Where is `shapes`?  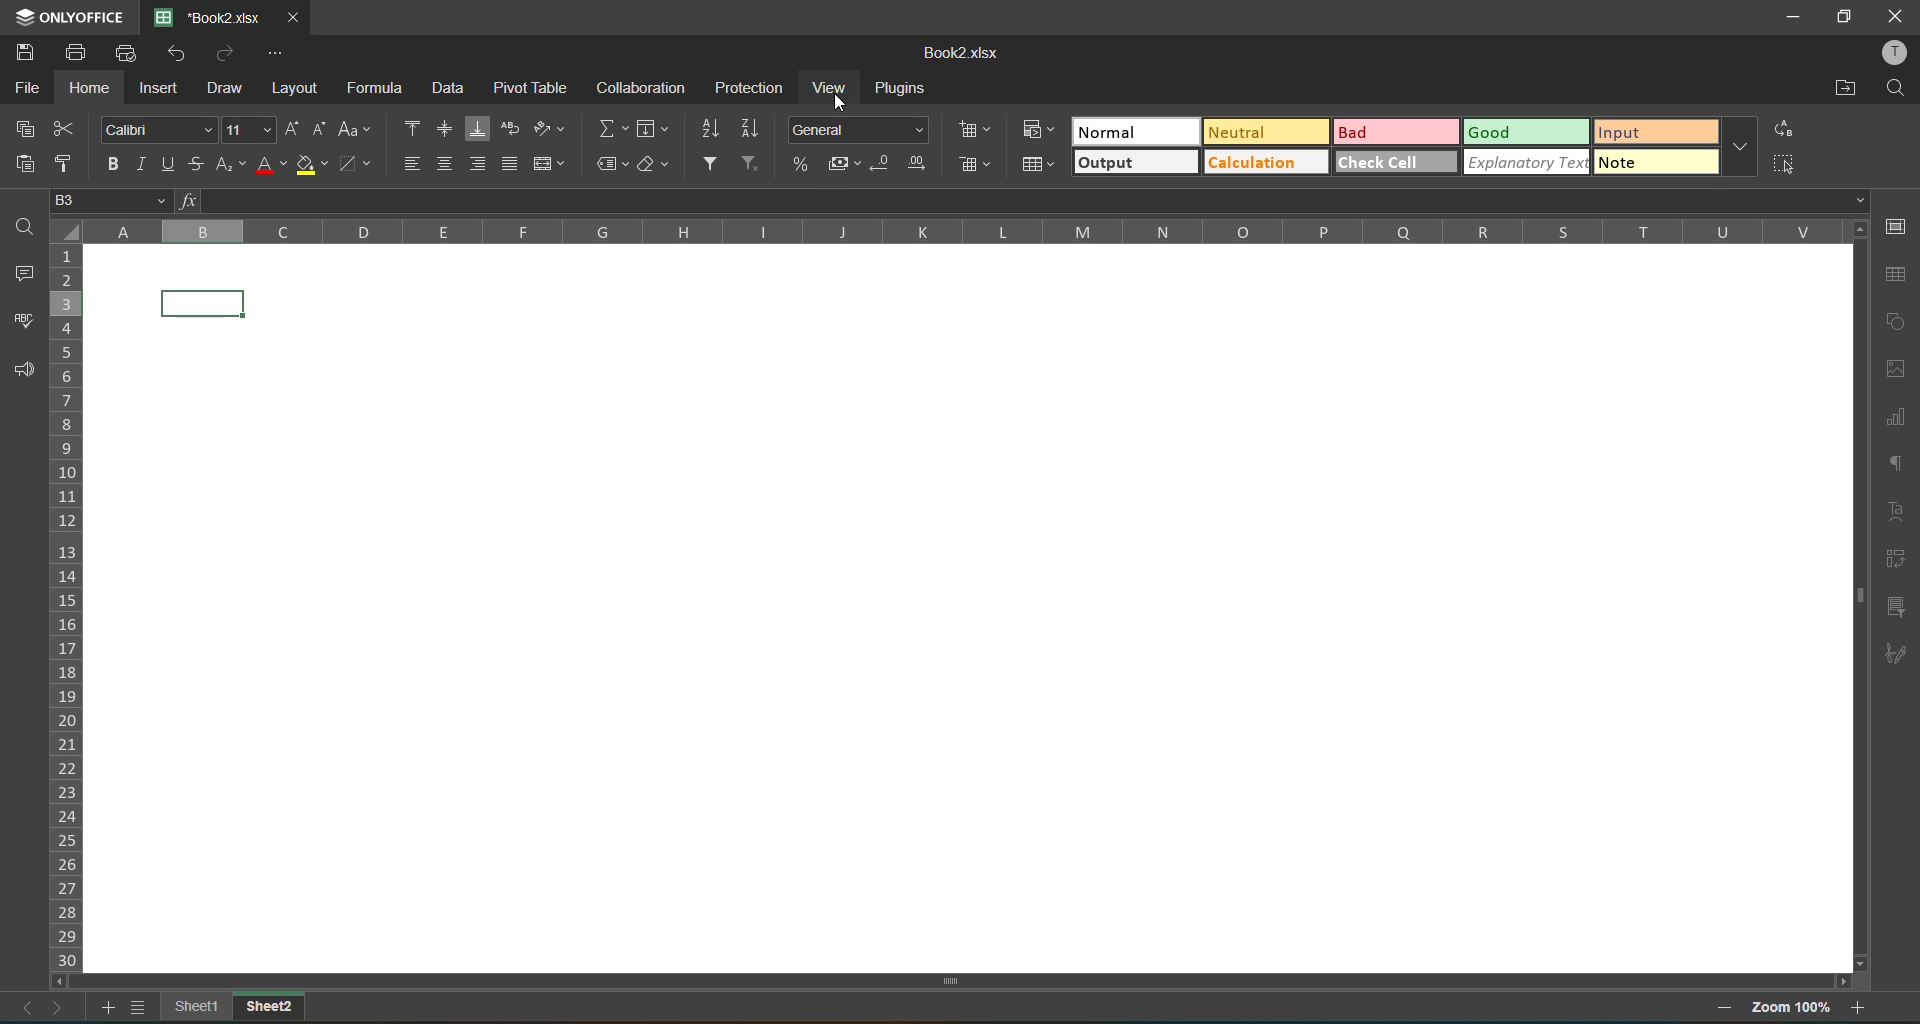
shapes is located at coordinates (1896, 320).